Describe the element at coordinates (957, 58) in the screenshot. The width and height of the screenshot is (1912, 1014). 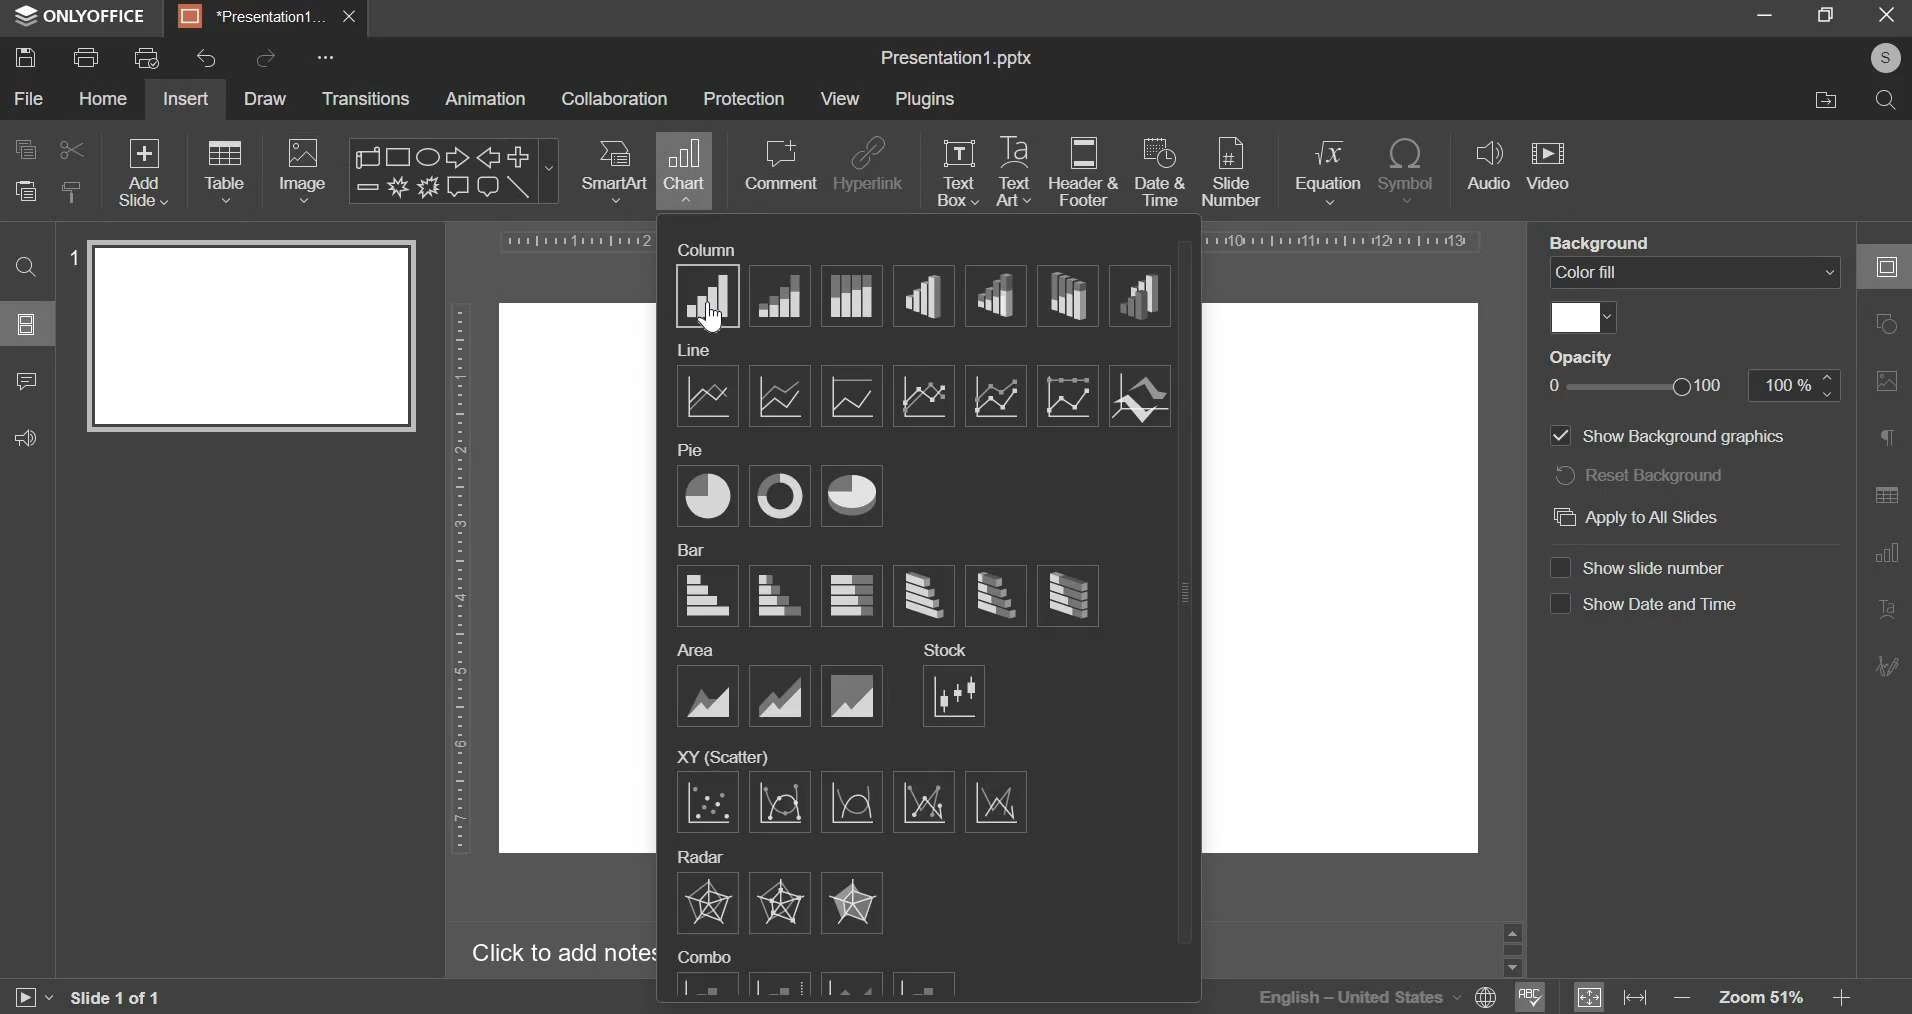
I see `presentation name` at that location.